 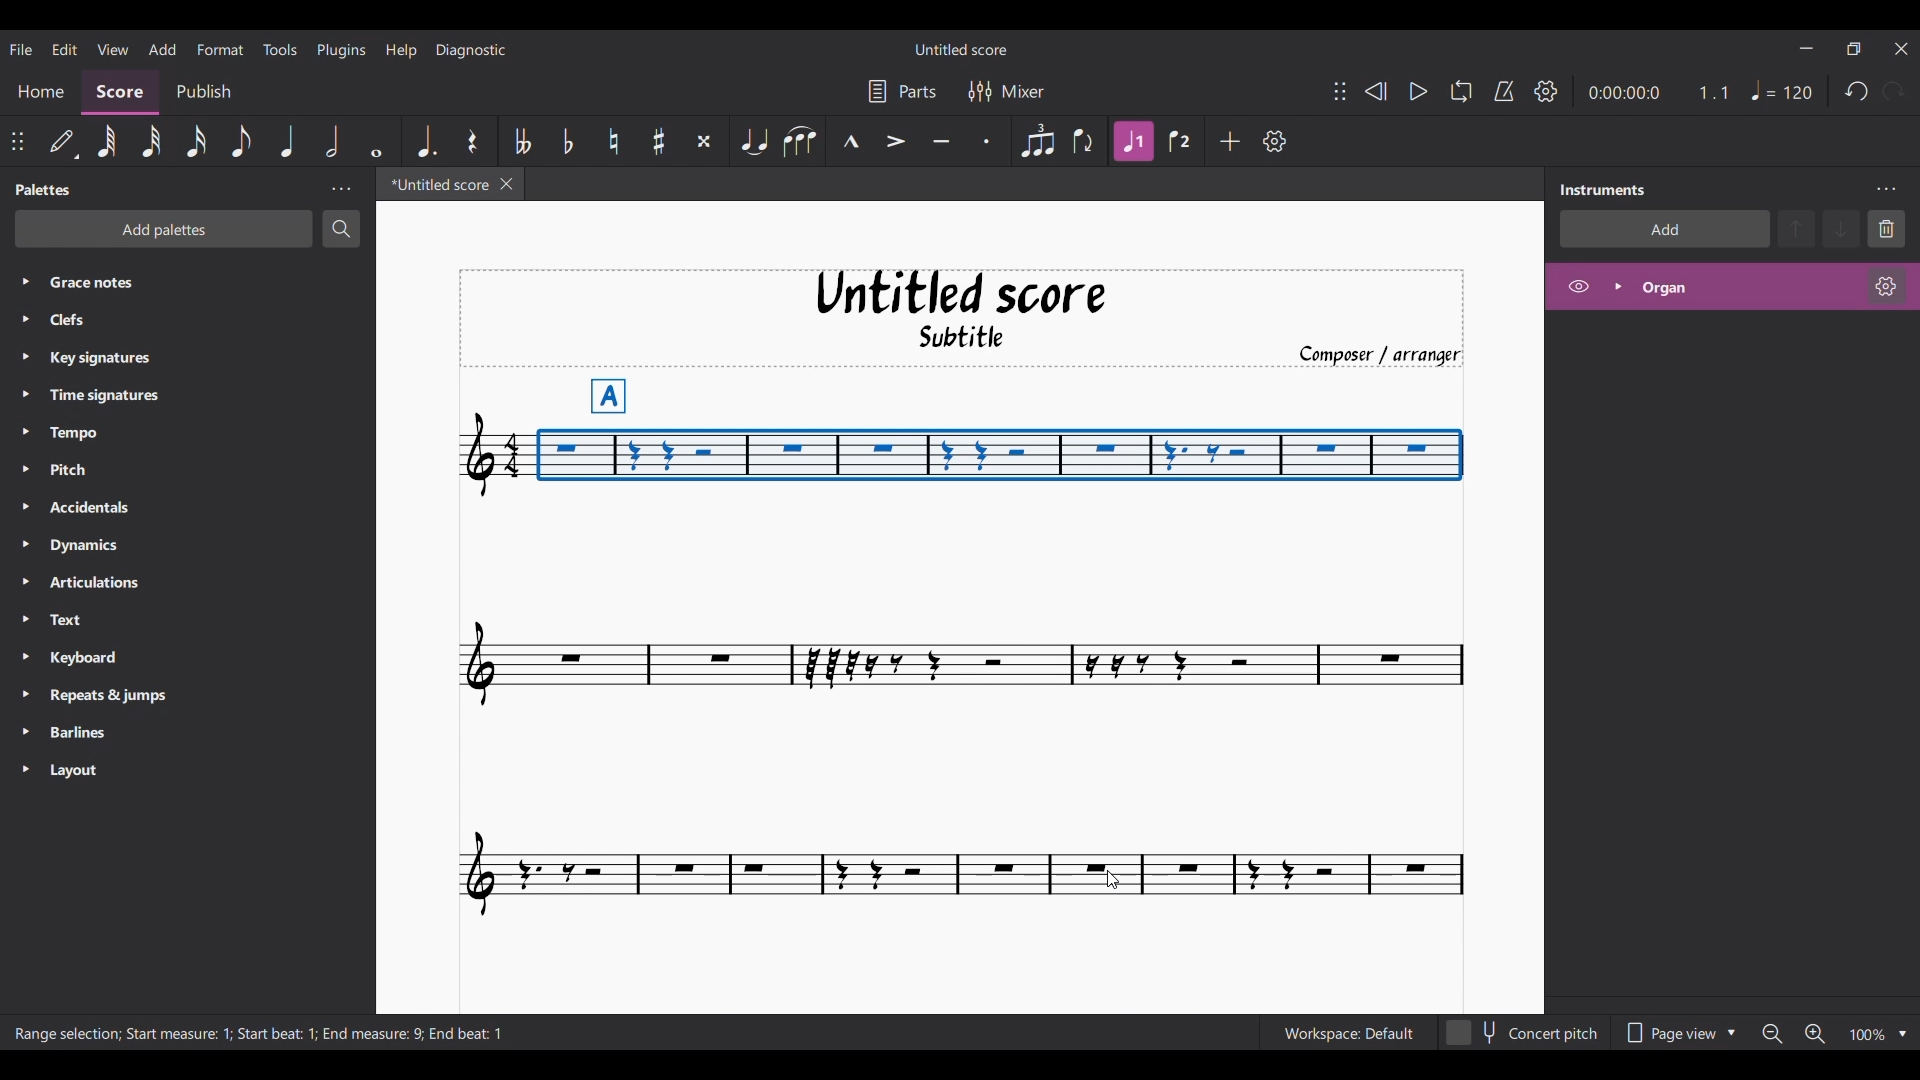 I want to click on Show in a smaller interface, so click(x=1853, y=49).